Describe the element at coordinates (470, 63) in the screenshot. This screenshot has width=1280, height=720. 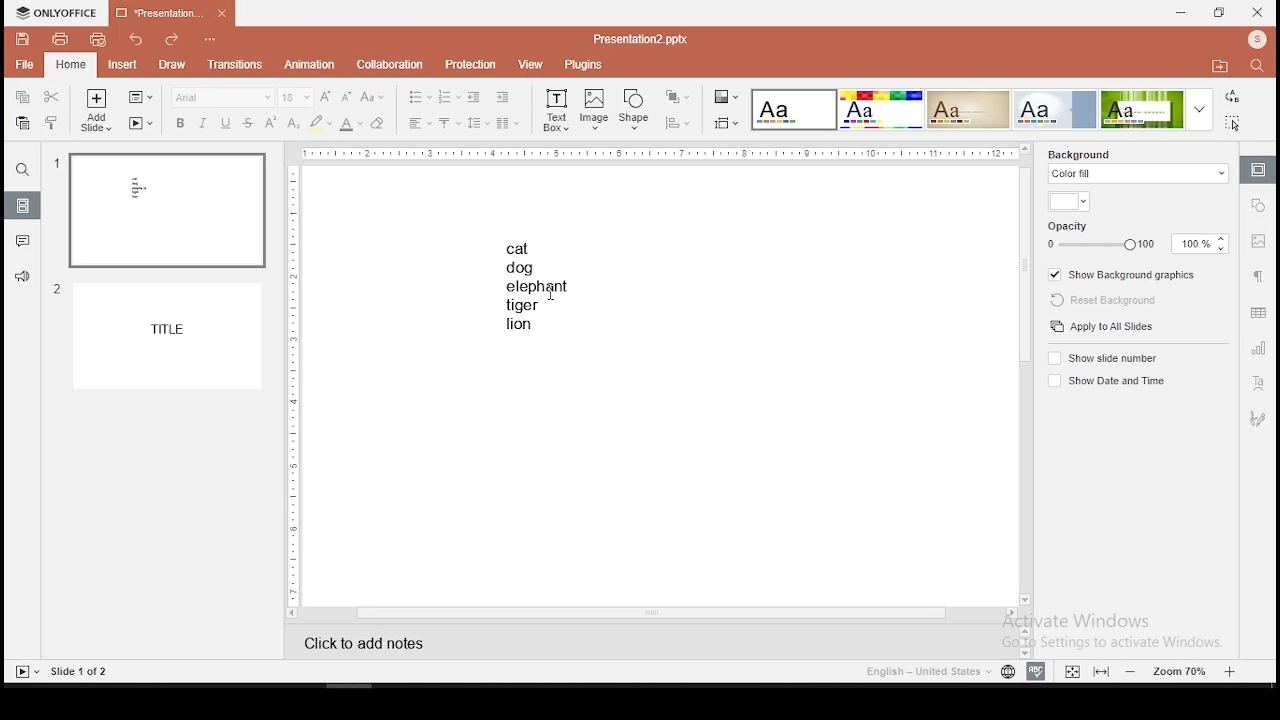
I see `protection` at that location.